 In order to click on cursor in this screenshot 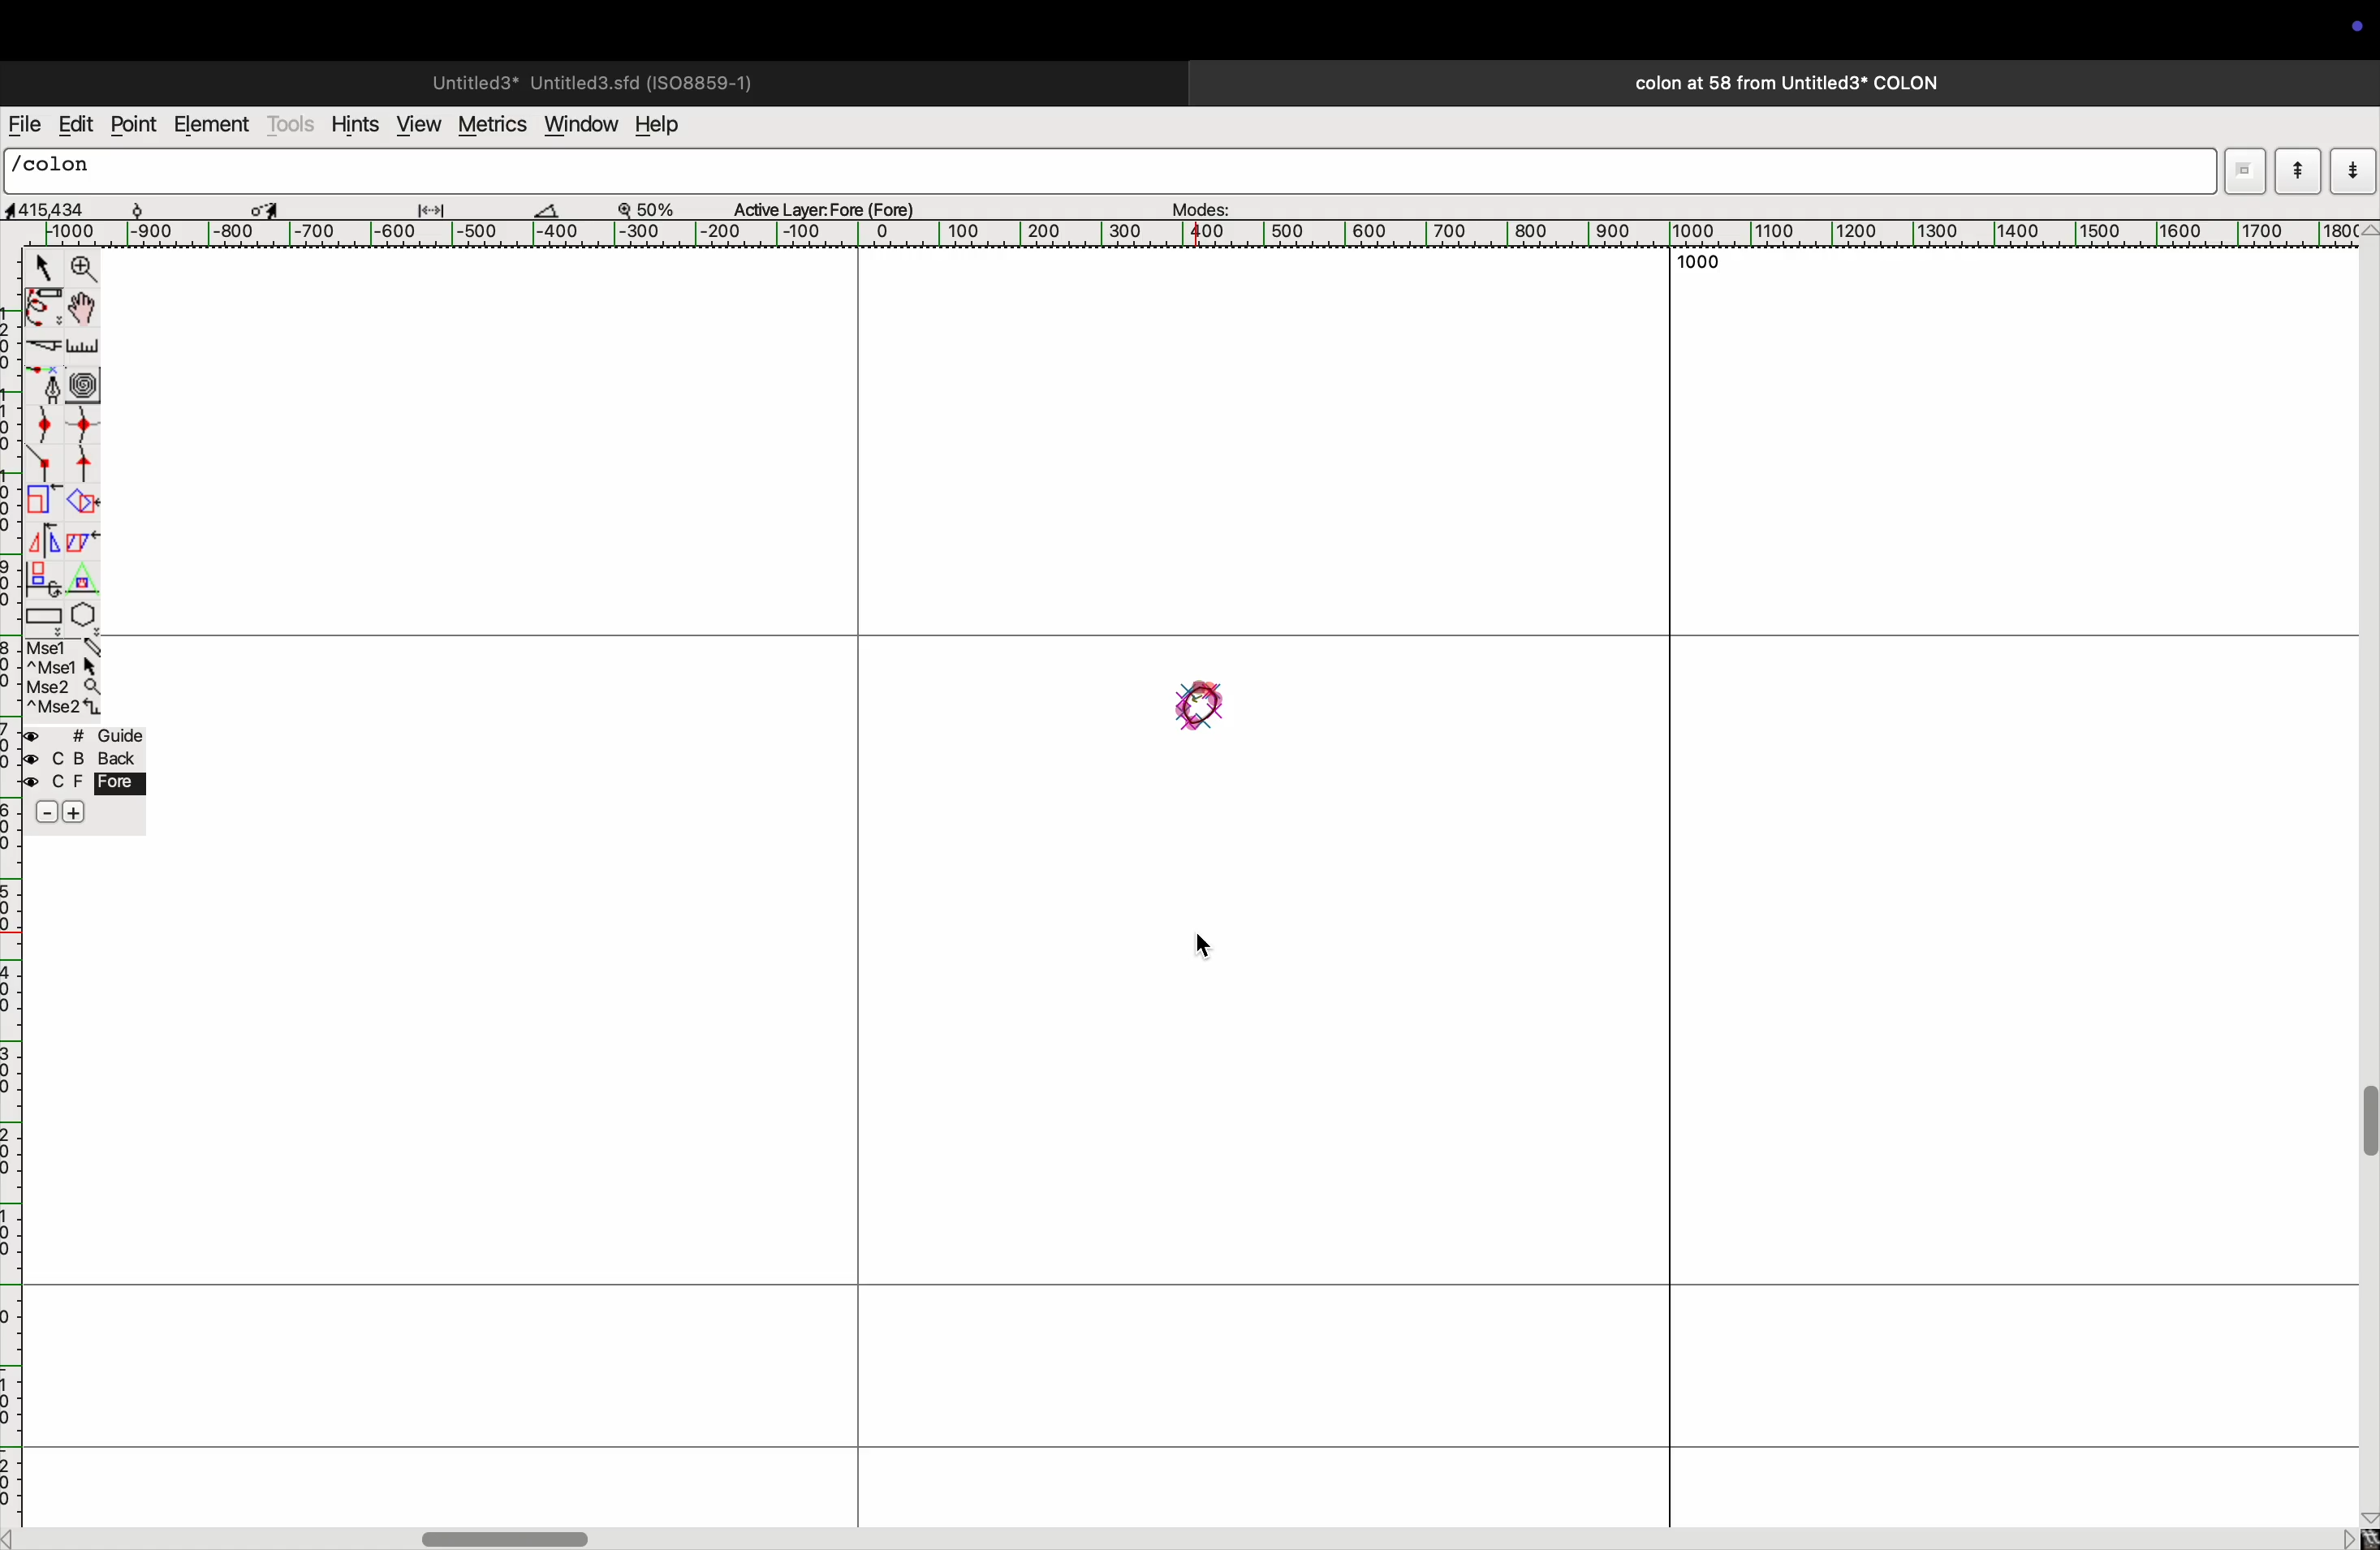, I will do `click(39, 266)`.